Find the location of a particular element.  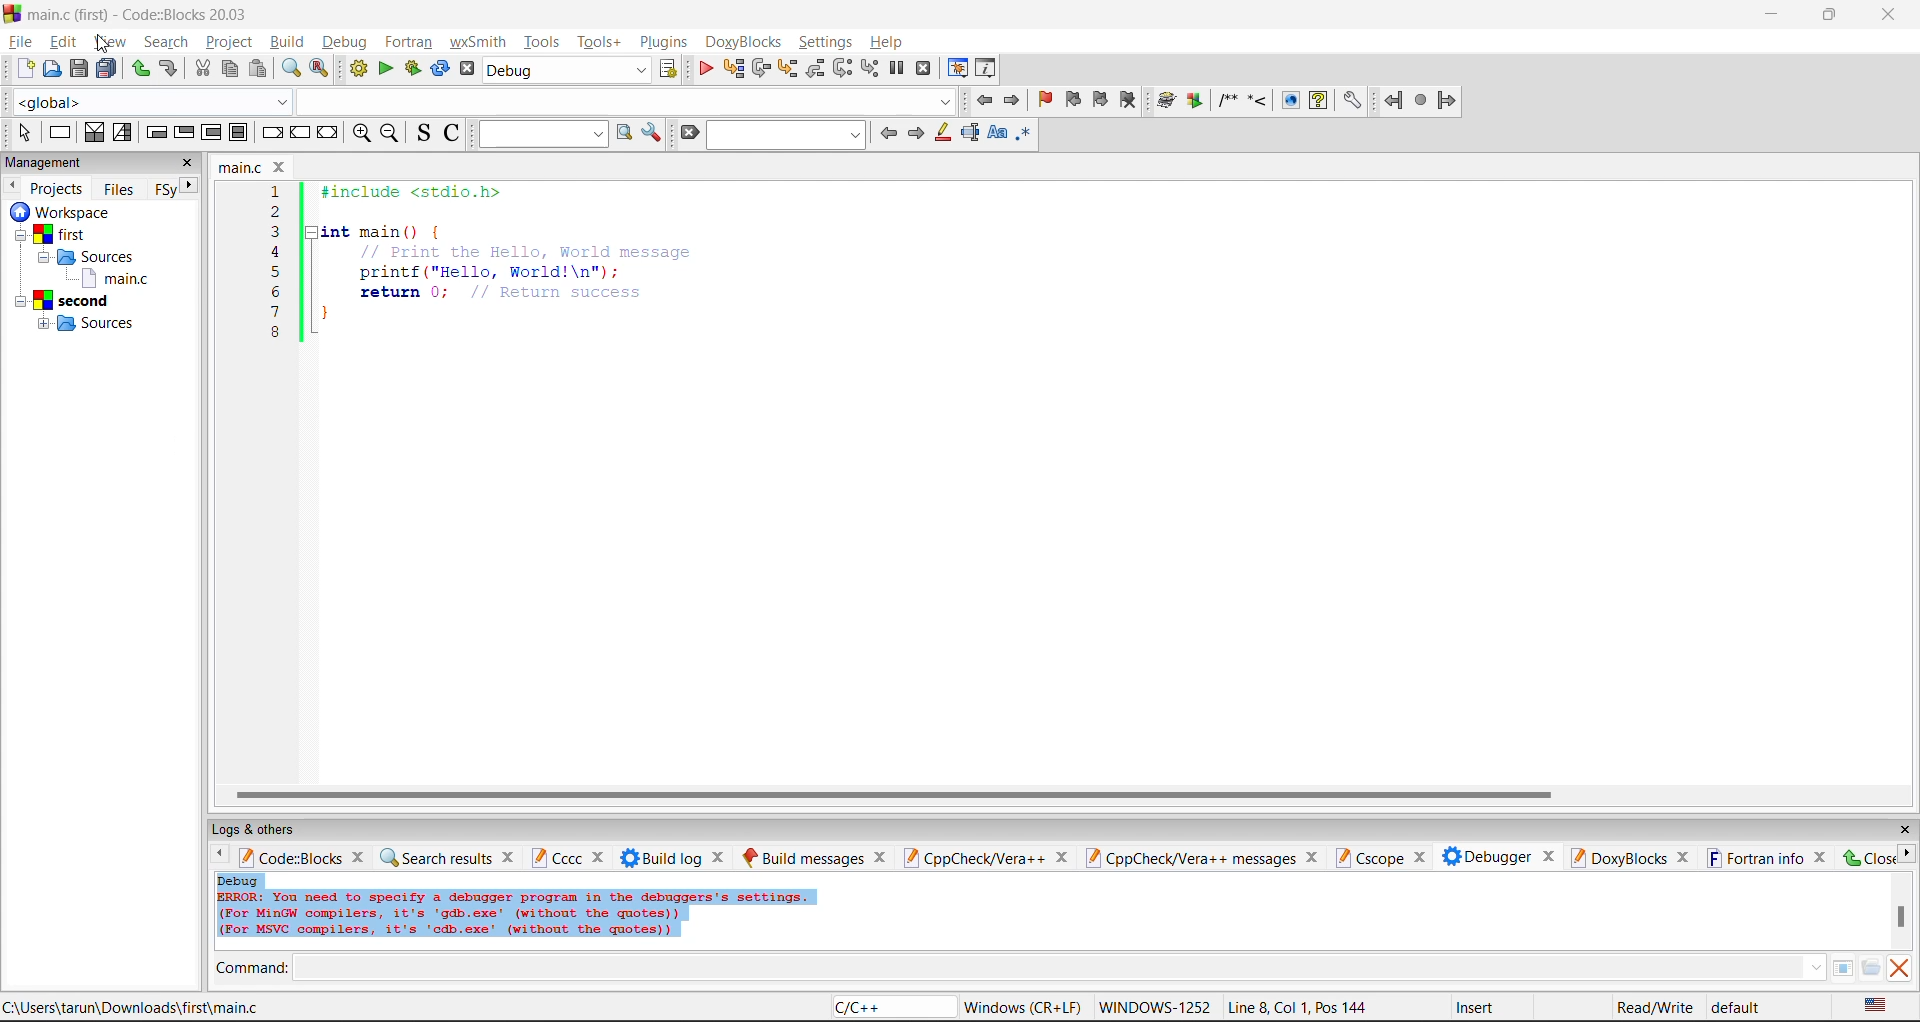

match case is located at coordinates (999, 134).